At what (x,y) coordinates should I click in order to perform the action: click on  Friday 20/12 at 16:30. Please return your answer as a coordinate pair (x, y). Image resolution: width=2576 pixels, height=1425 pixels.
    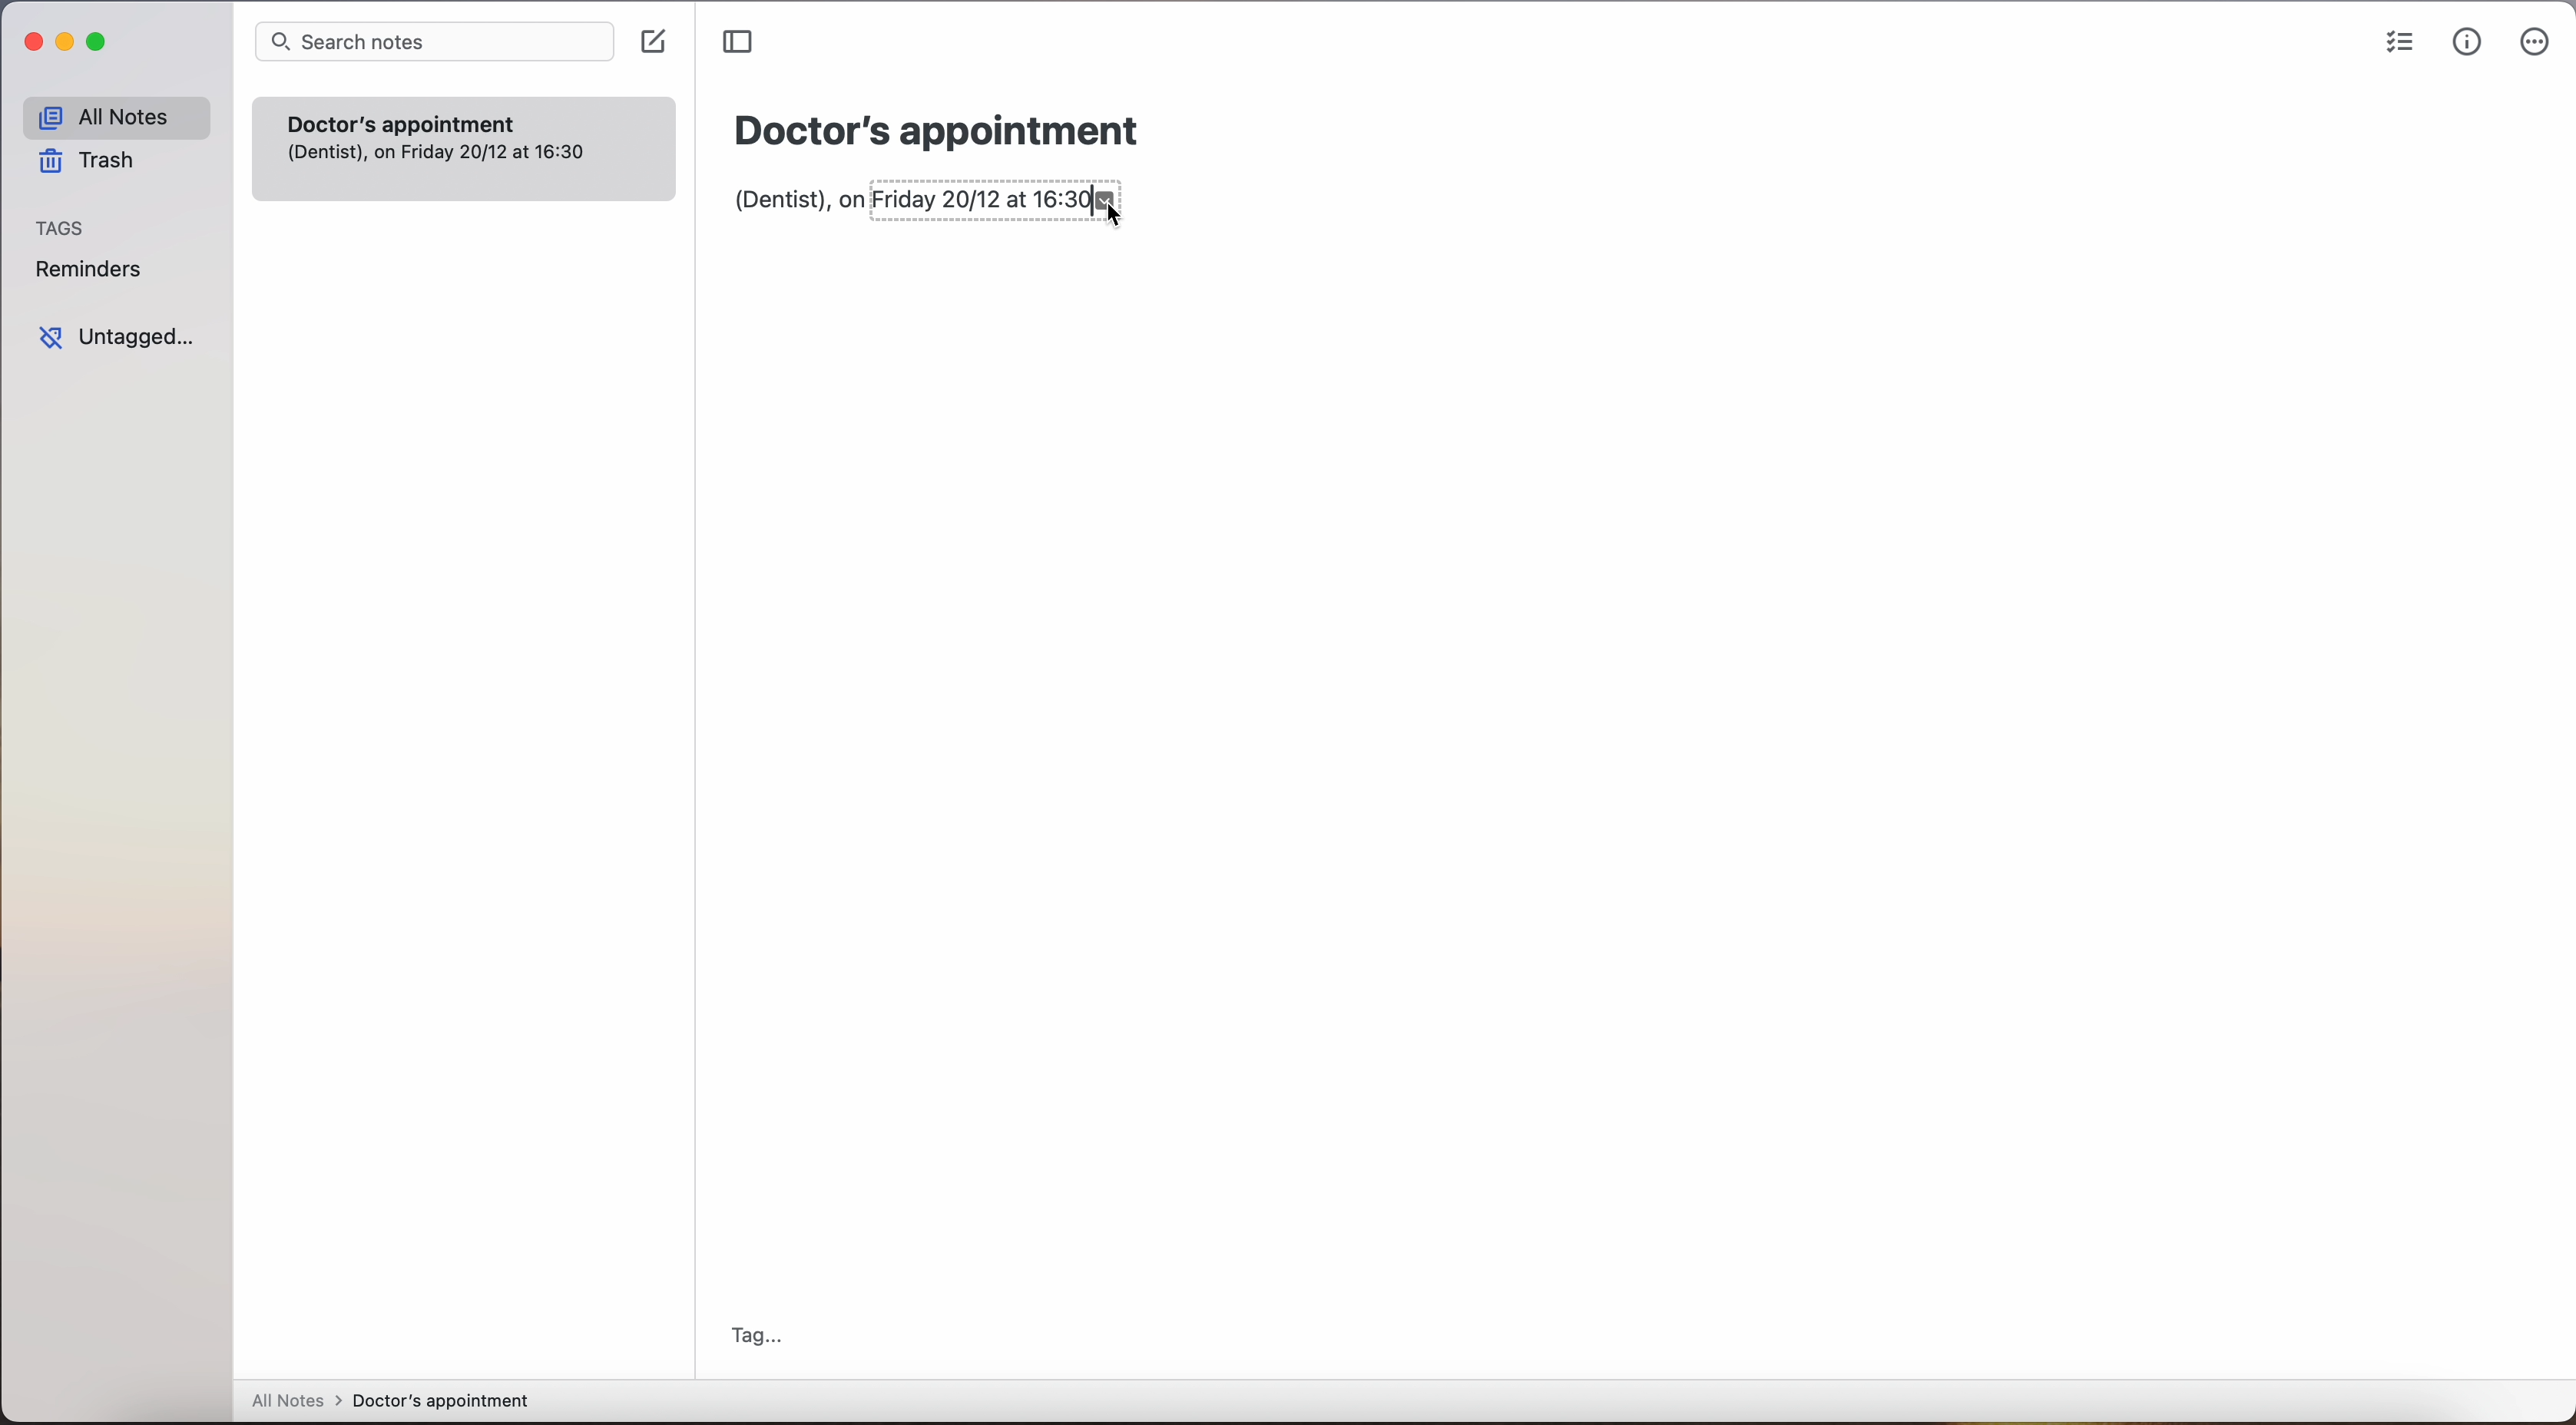
    Looking at the image, I should click on (1008, 209).